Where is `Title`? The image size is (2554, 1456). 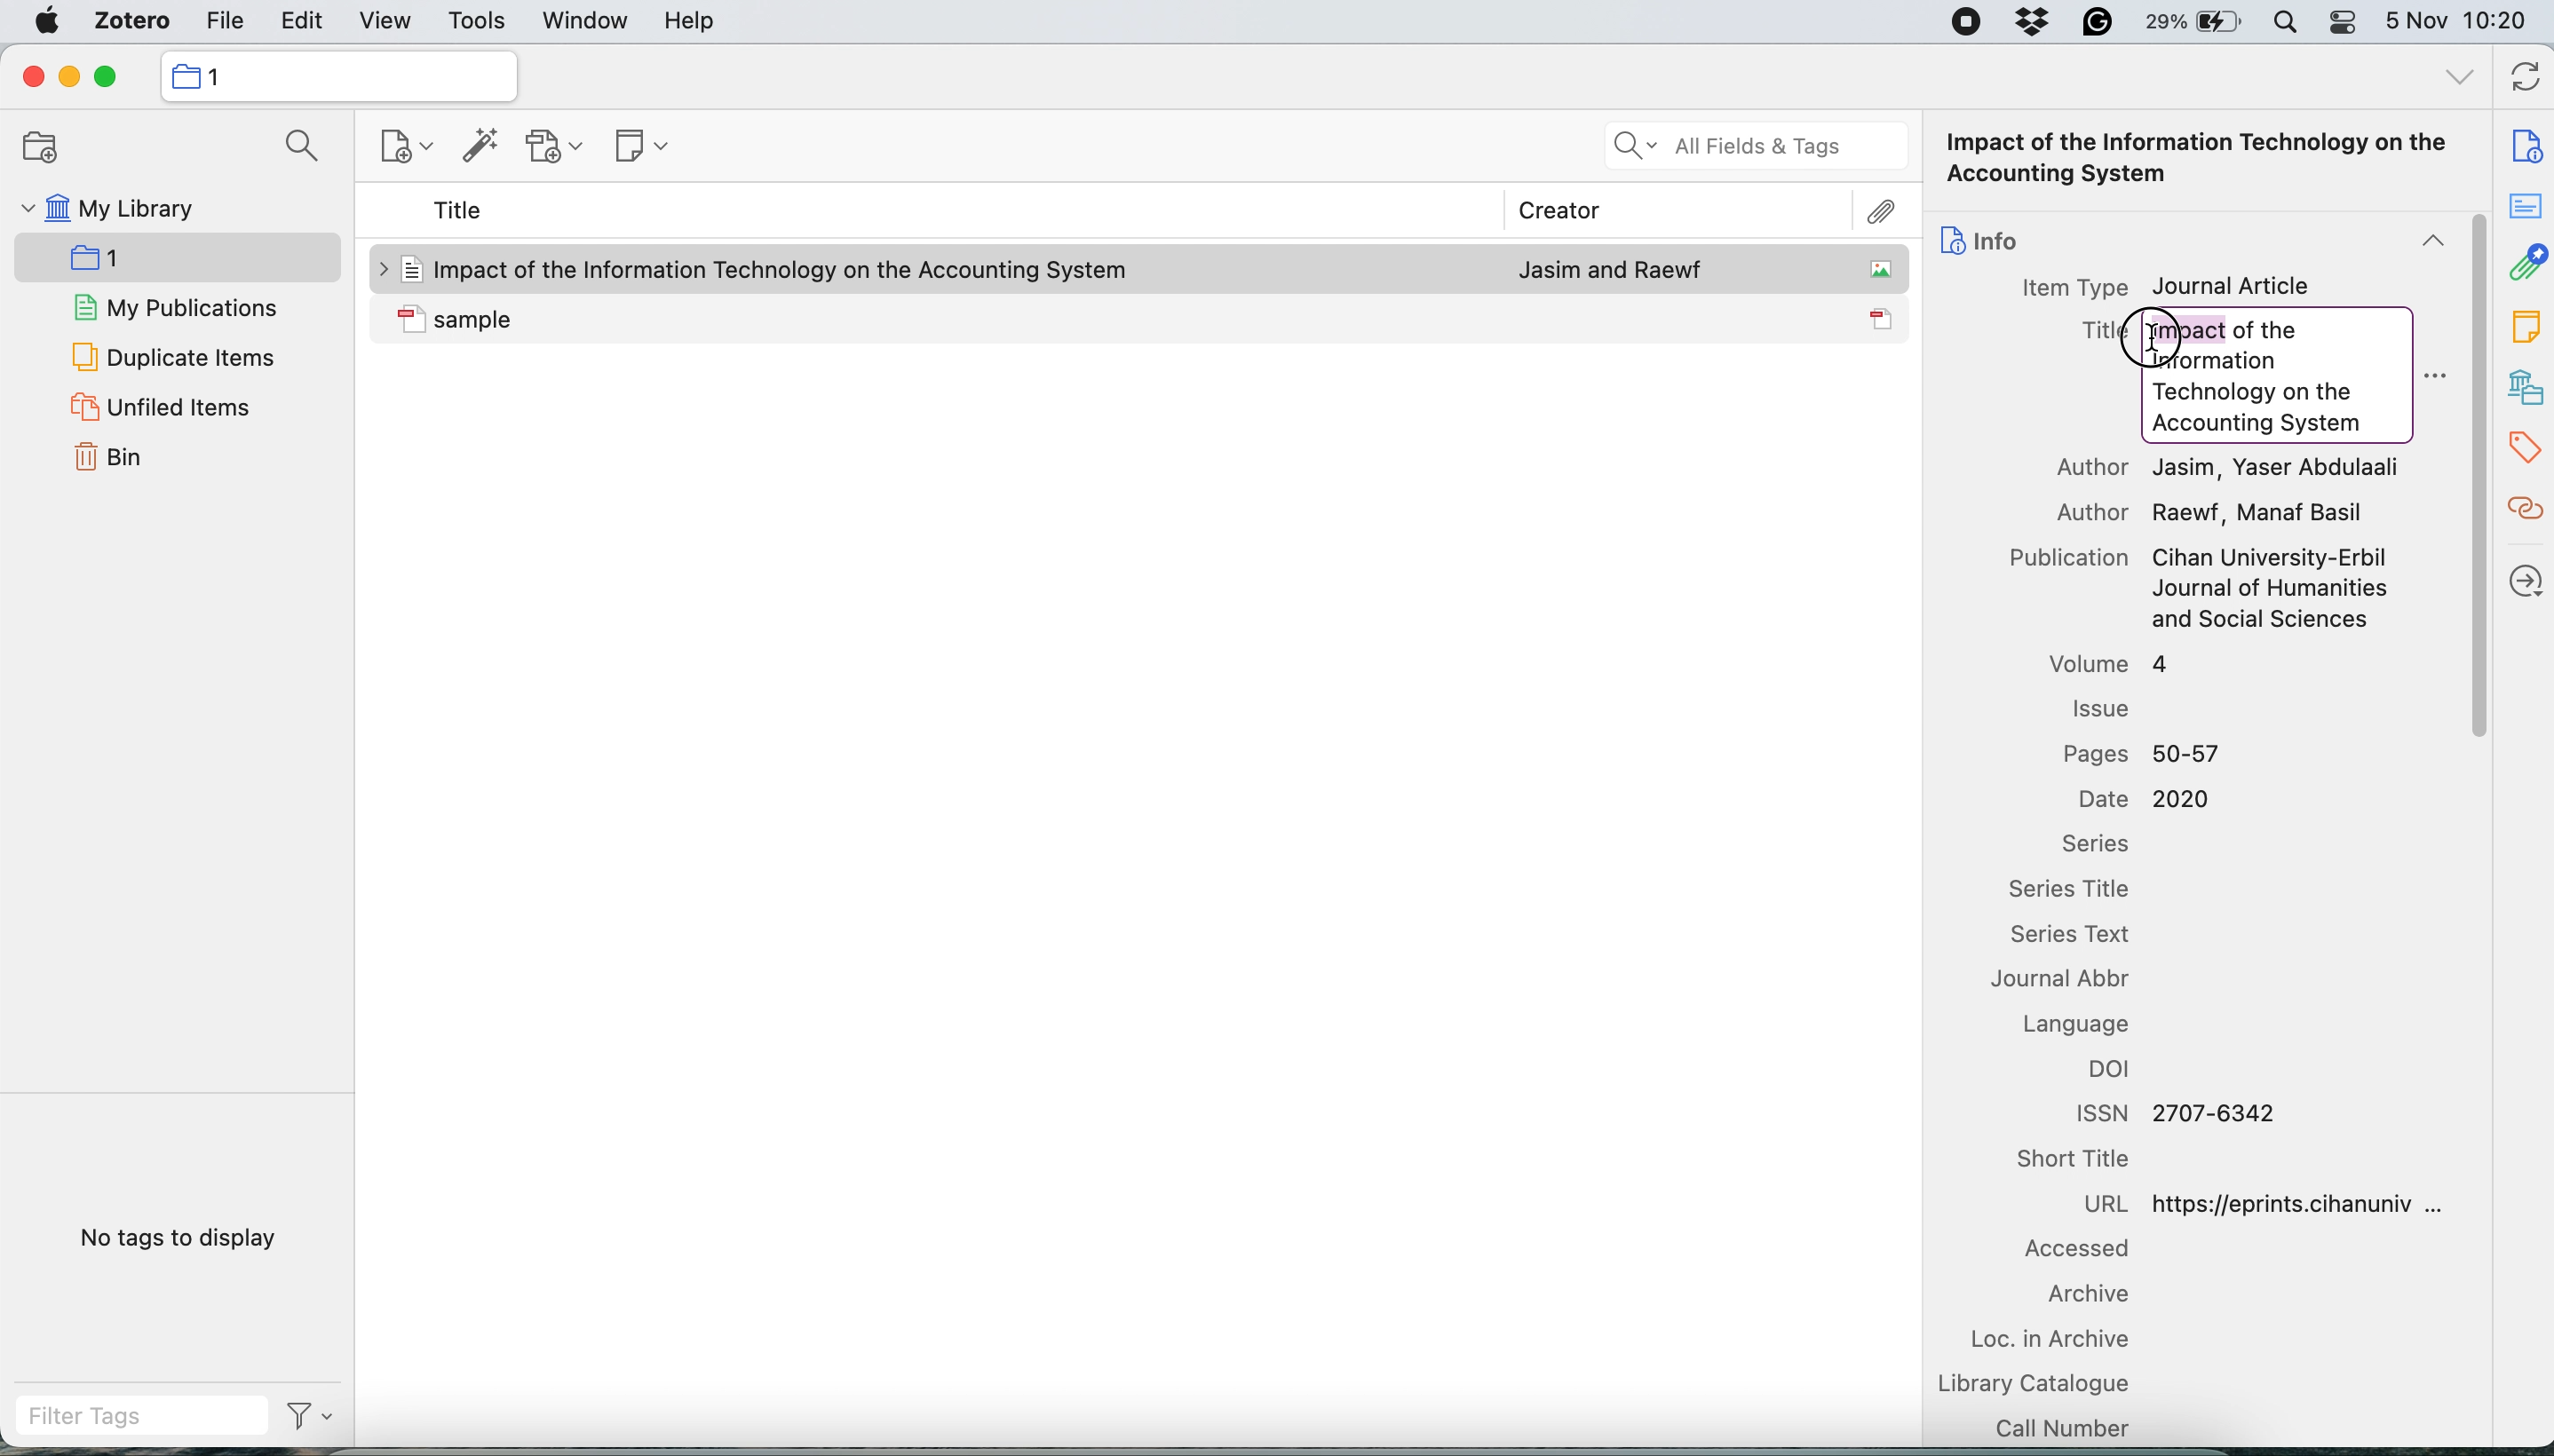
Title is located at coordinates (2106, 331).